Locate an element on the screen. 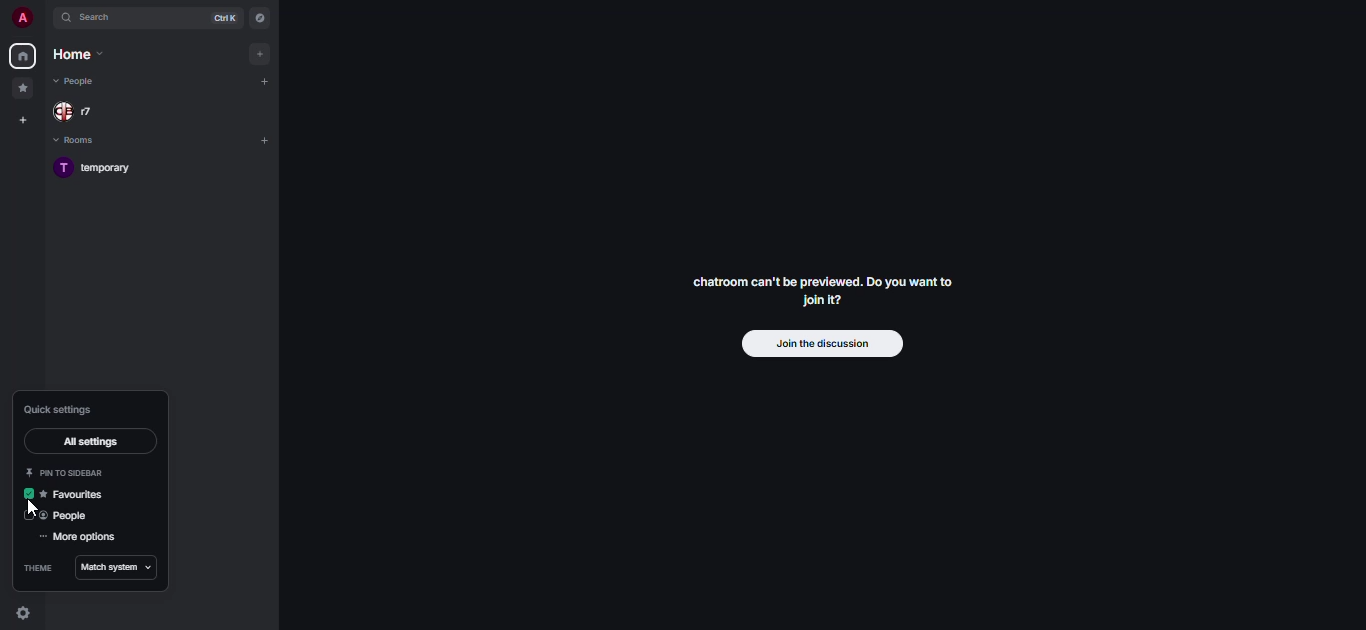 This screenshot has width=1366, height=630. enabled is located at coordinates (31, 495).